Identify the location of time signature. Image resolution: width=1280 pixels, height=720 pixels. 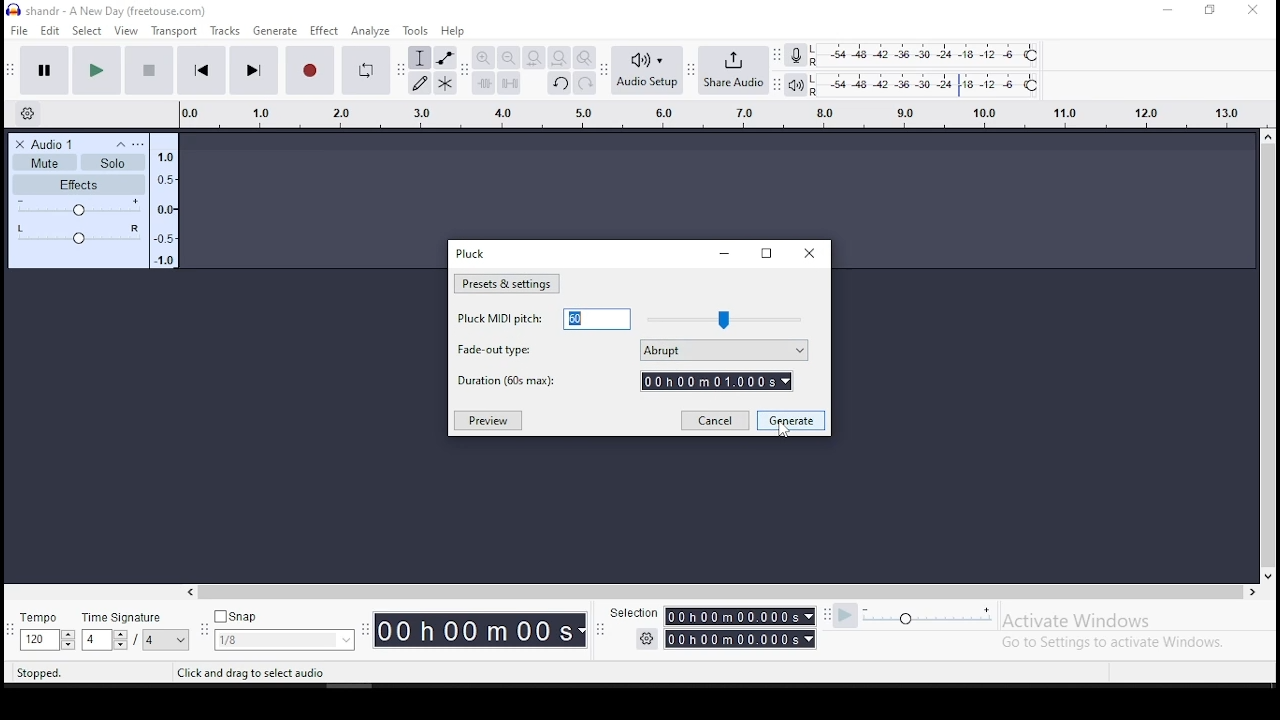
(46, 629).